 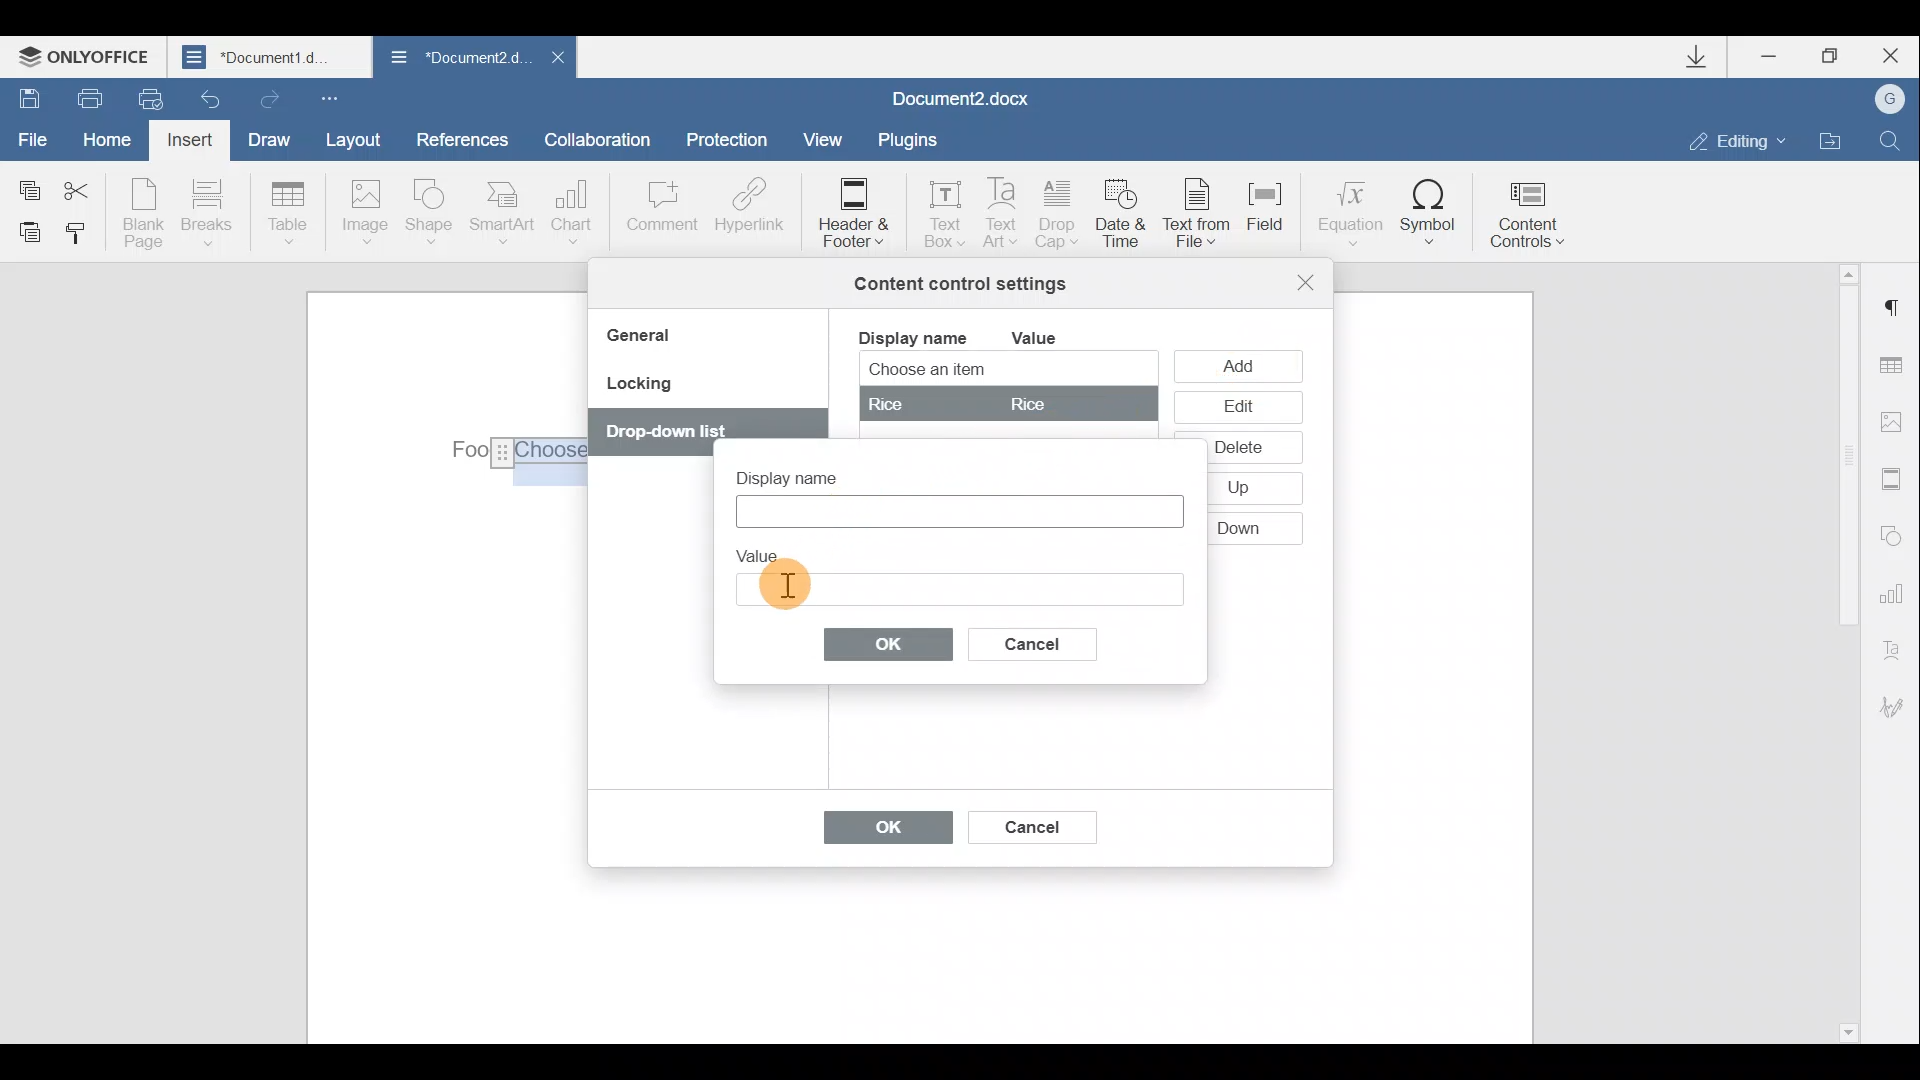 I want to click on Cursor, so click(x=787, y=589).